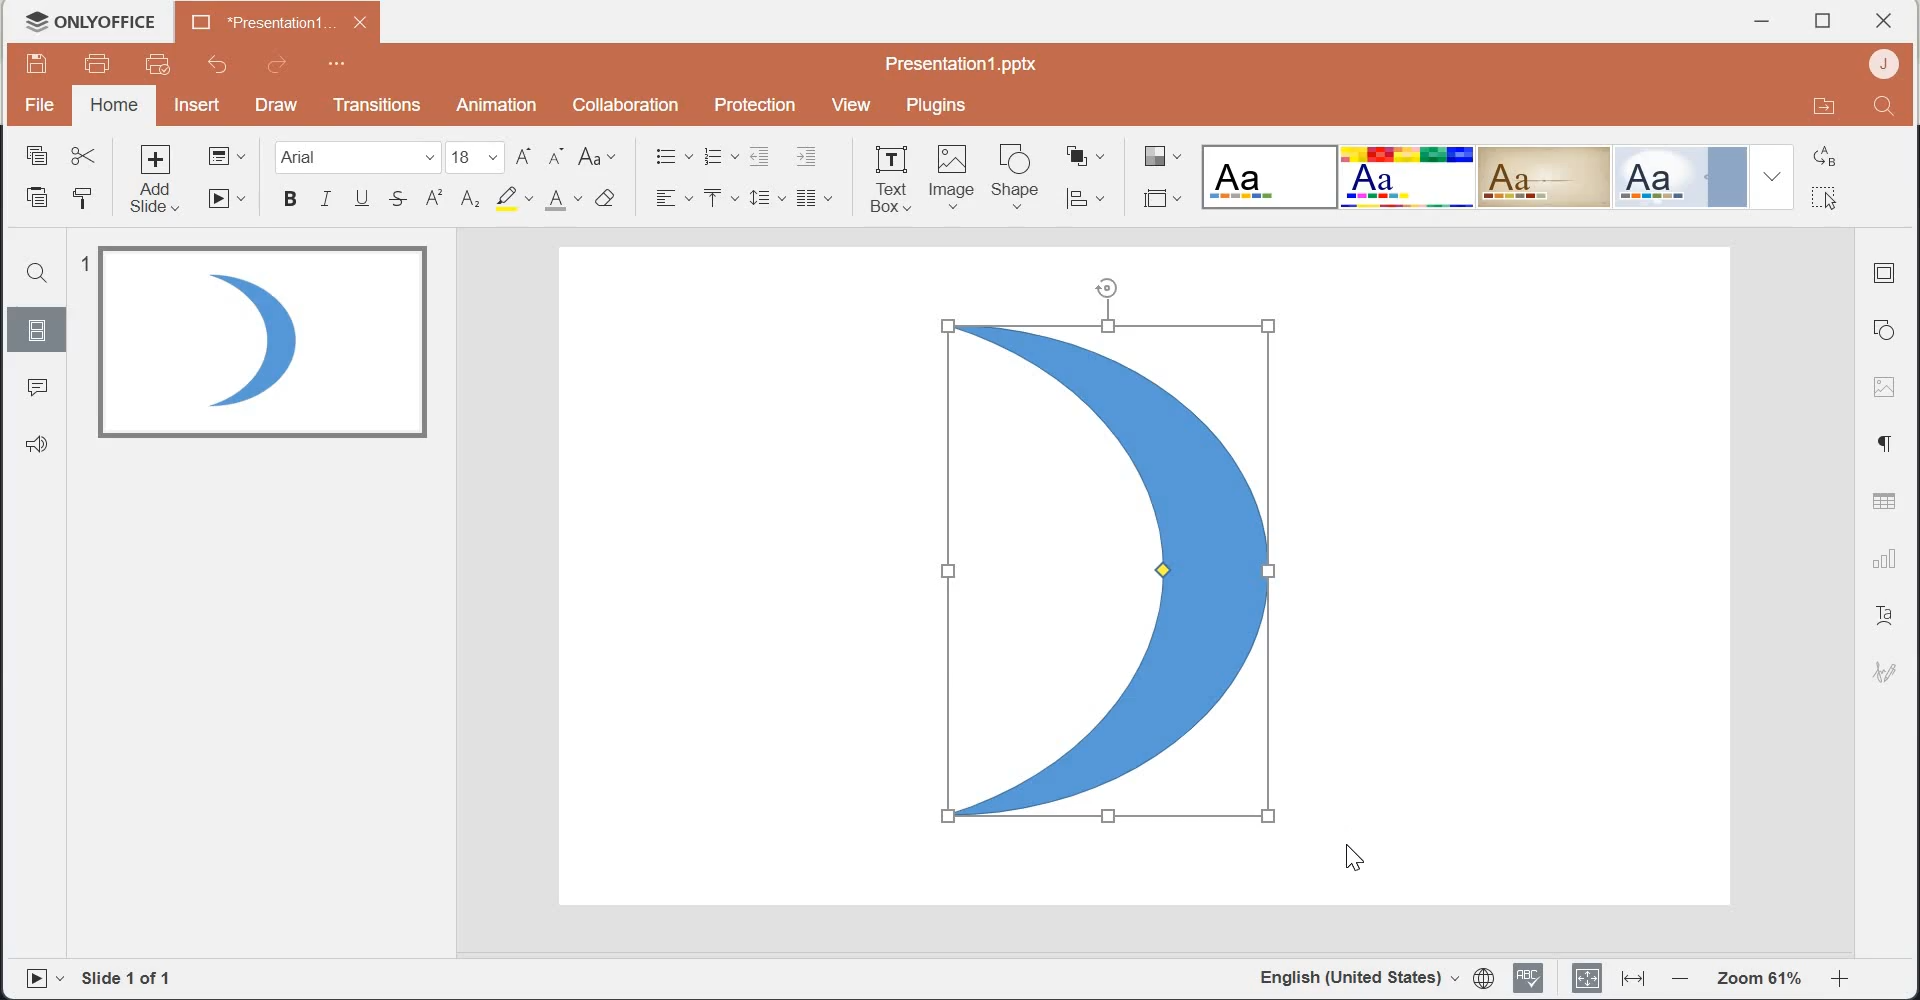 This screenshot has width=1920, height=1000. I want to click on Arrange shape, so click(1089, 157).